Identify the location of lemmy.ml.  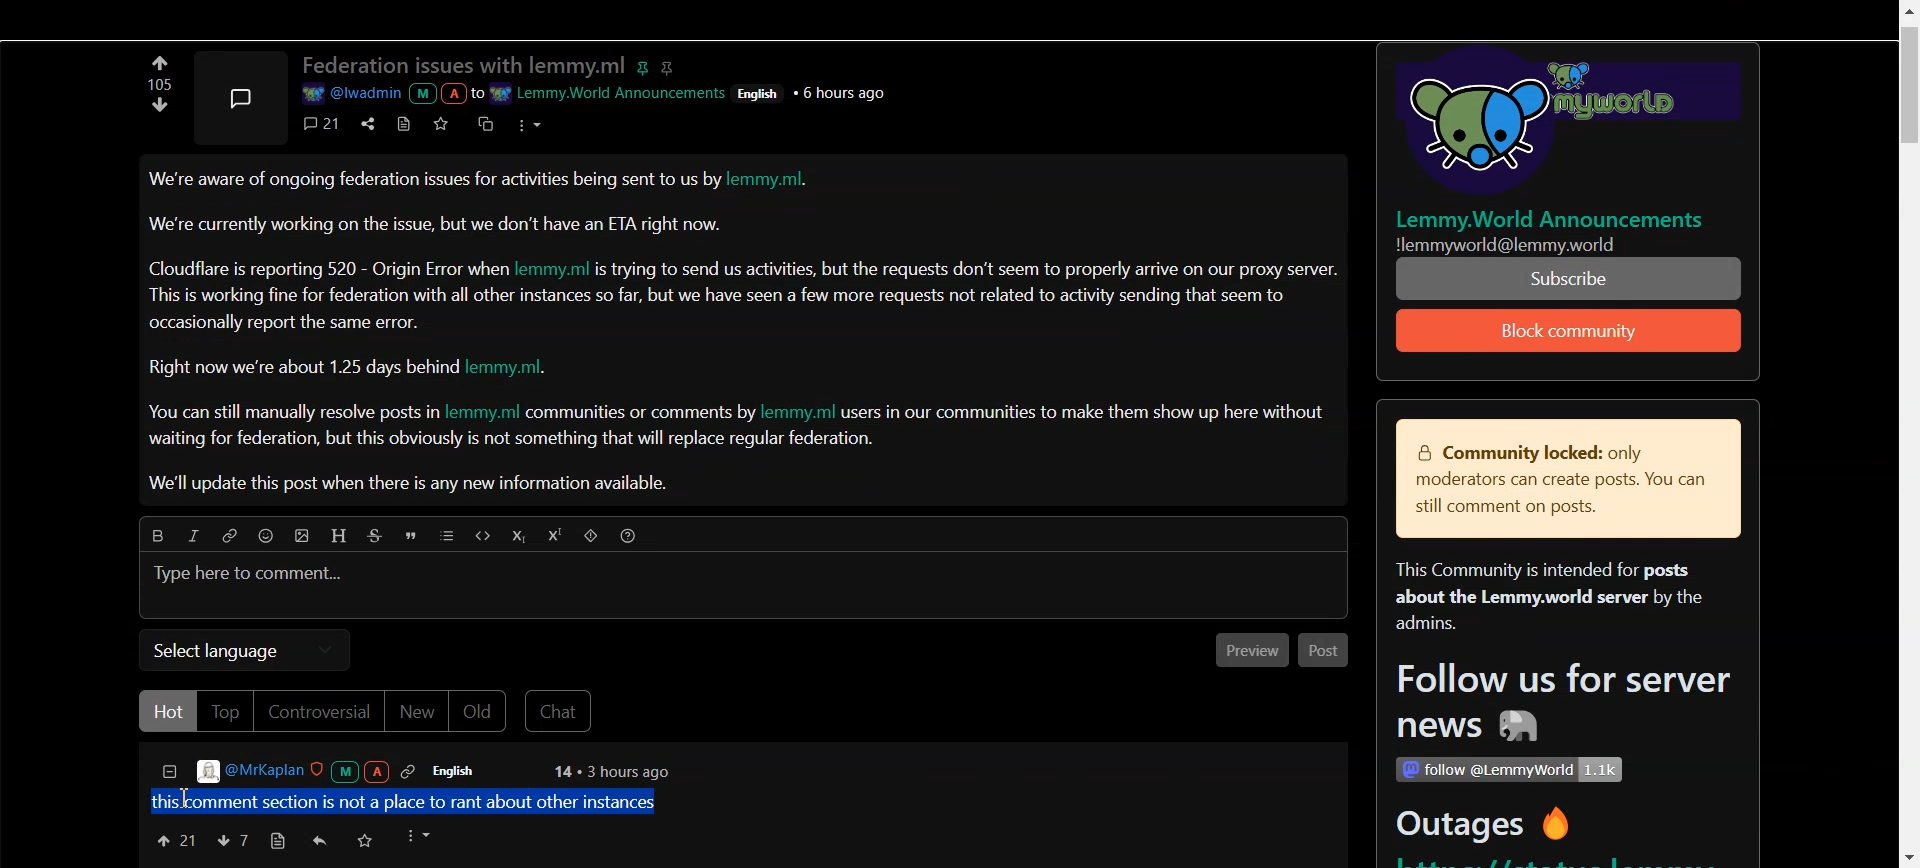
(555, 267).